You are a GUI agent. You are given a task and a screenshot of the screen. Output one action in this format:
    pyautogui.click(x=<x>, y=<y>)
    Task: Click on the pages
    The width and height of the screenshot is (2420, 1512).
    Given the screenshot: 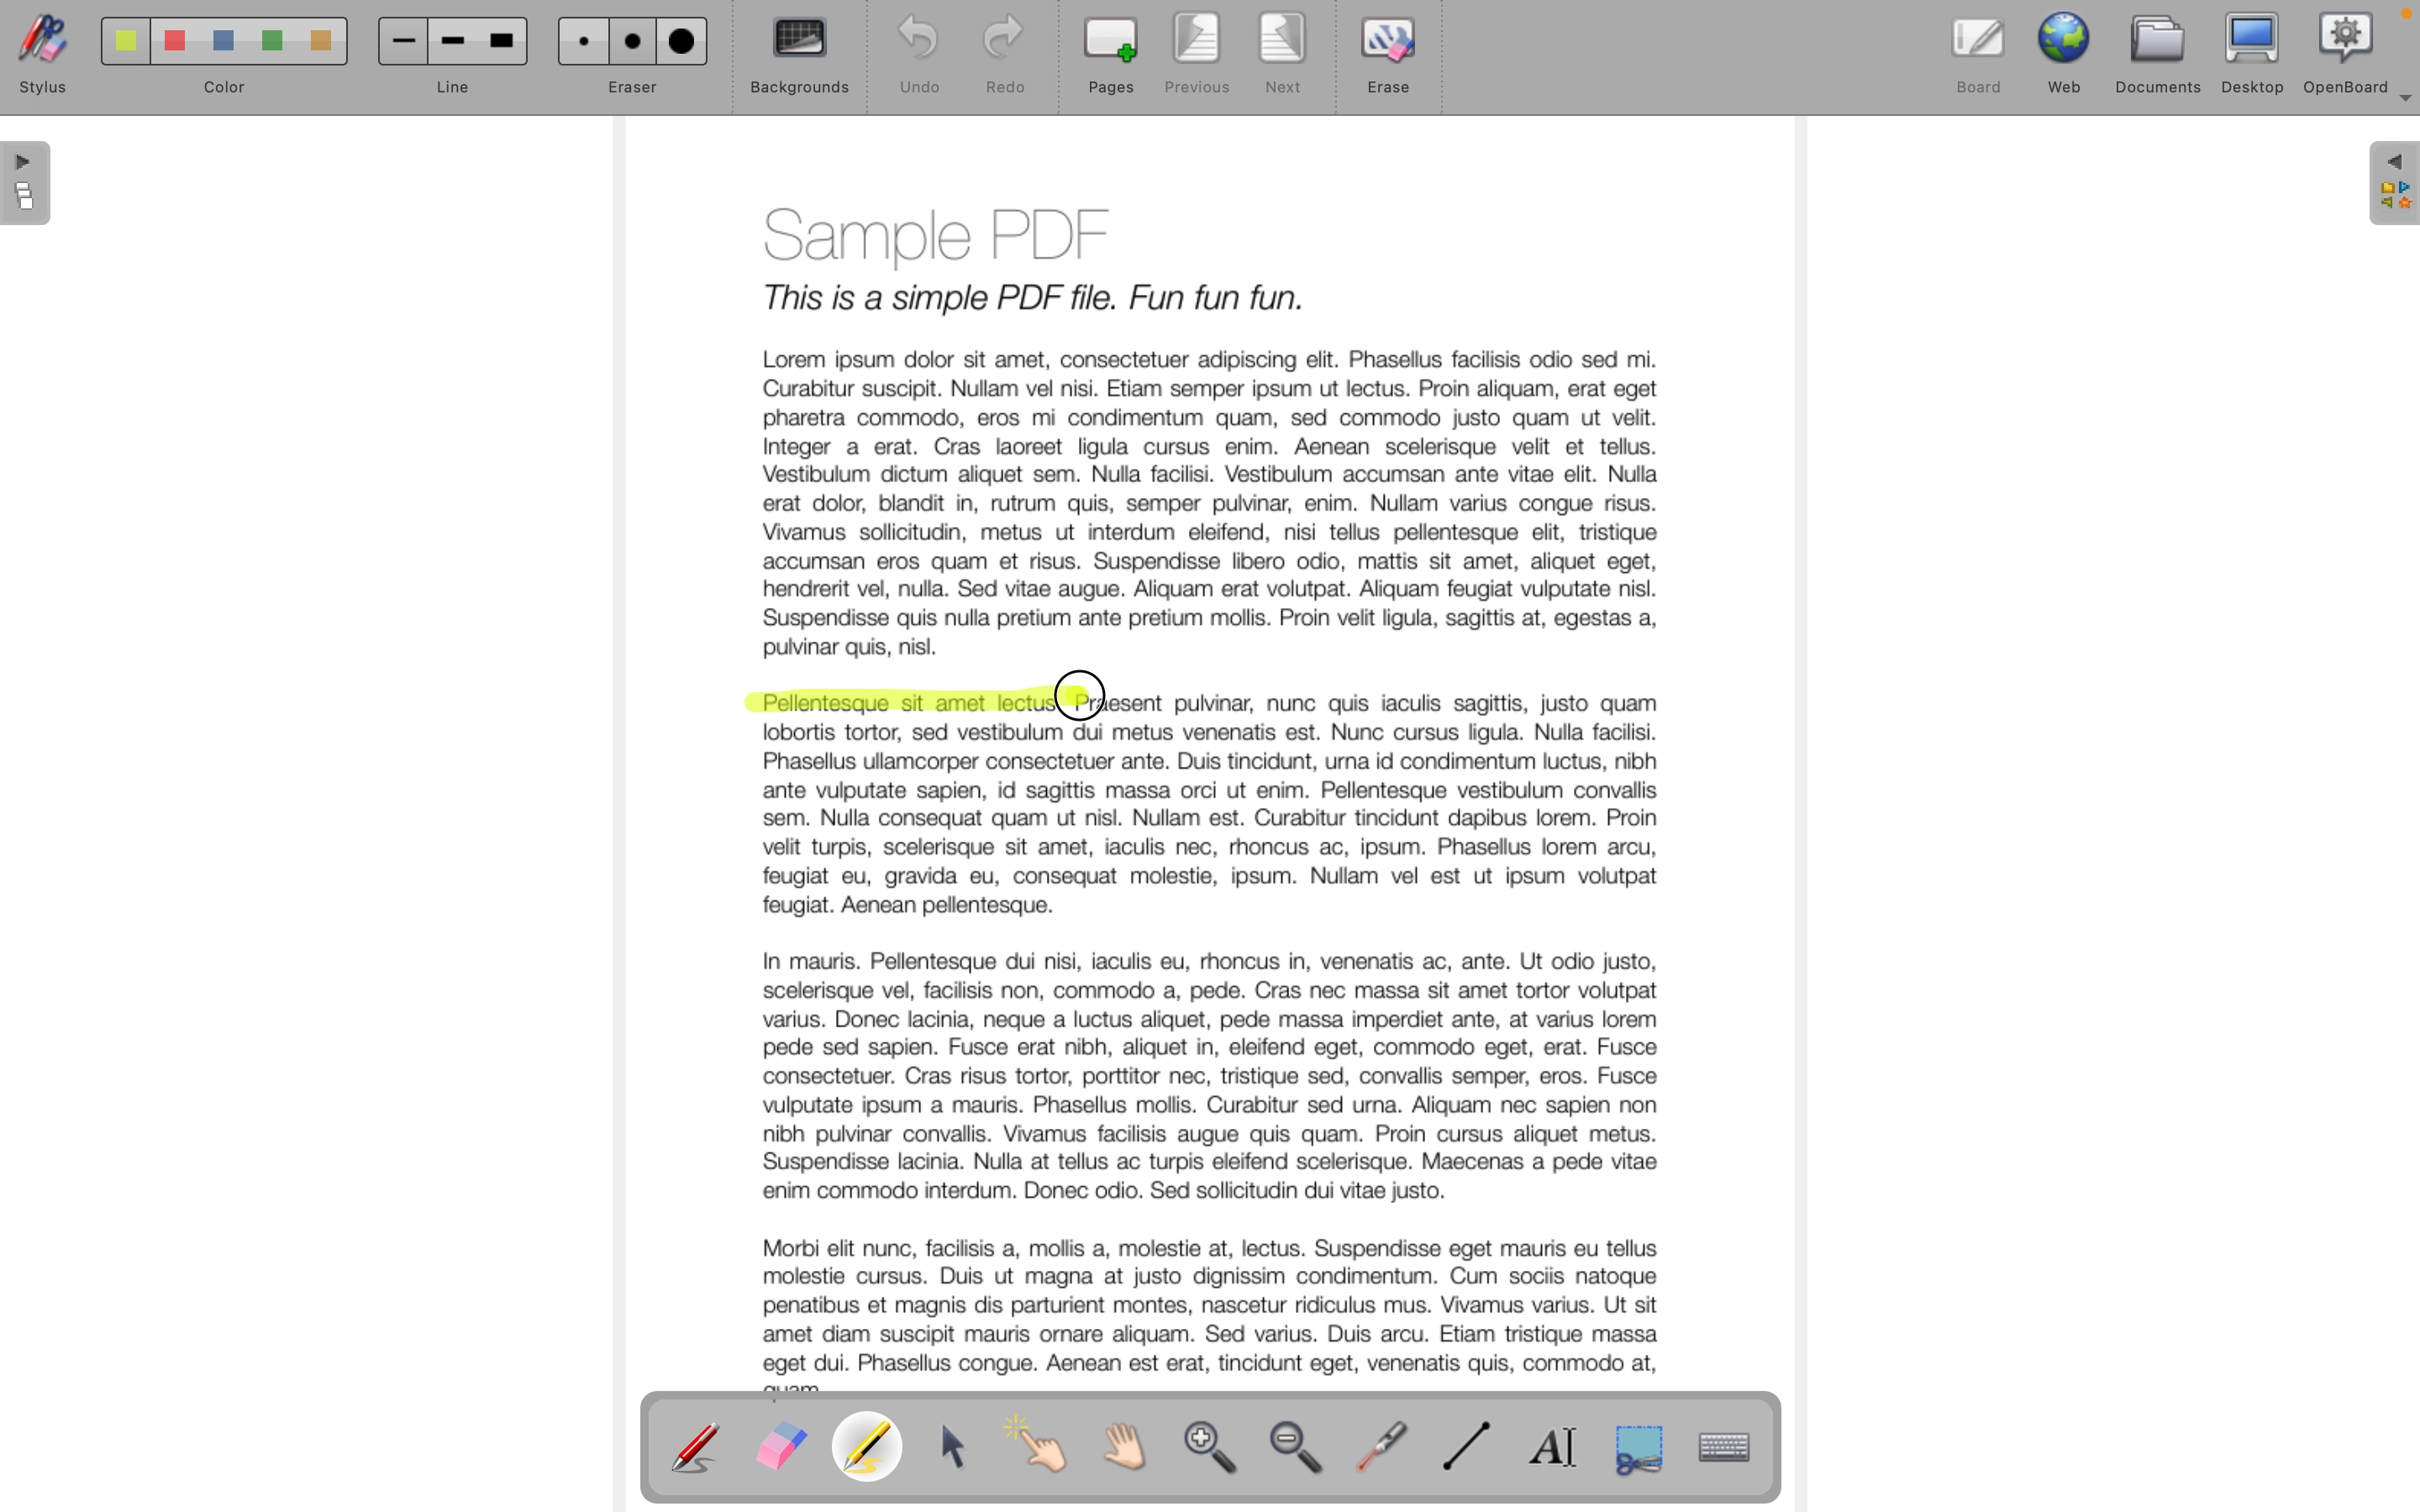 What is the action you would take?
    pyautogui.click(x=29, y=187)
    